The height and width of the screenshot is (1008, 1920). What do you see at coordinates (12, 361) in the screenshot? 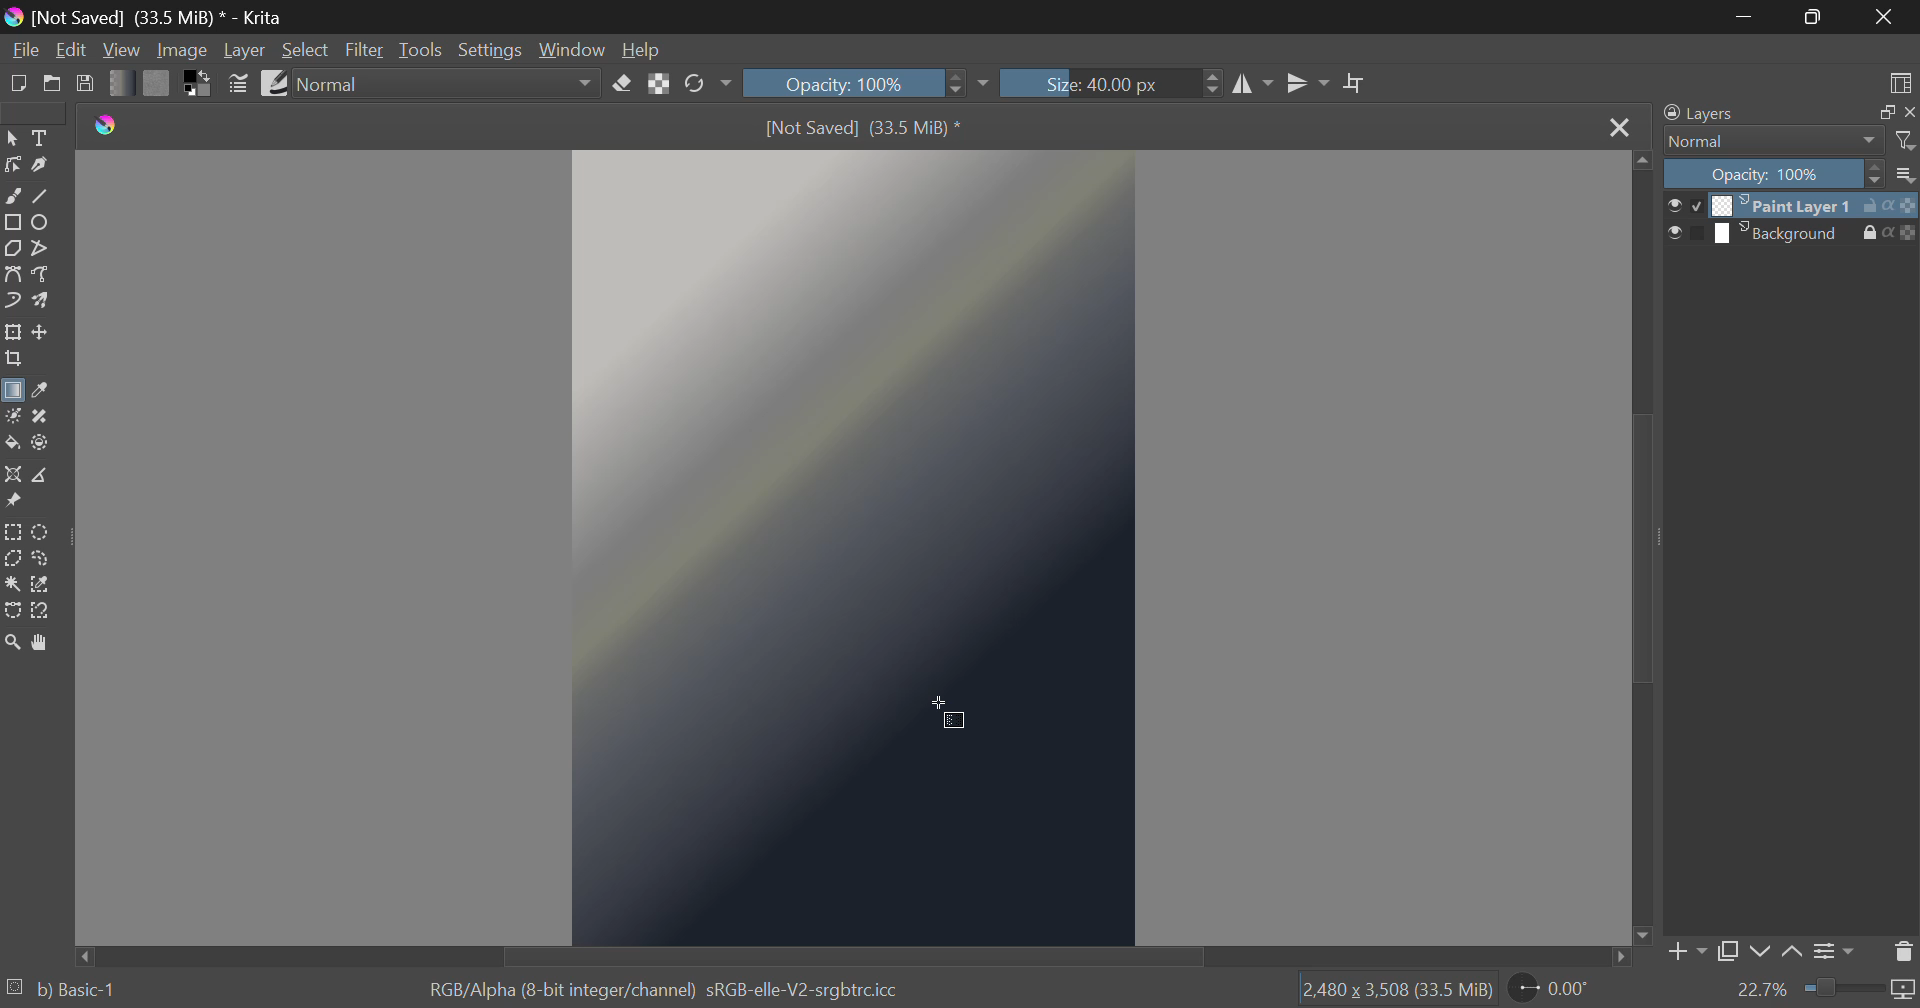
I see `Crop Layer` at bounding box center [12, 361].